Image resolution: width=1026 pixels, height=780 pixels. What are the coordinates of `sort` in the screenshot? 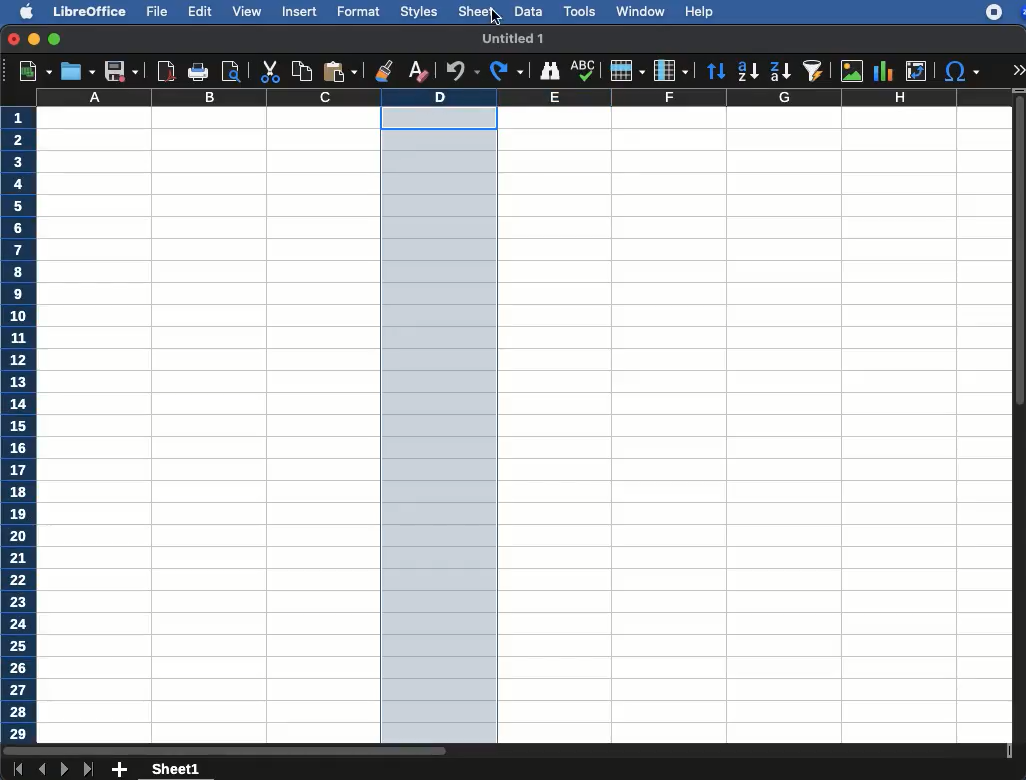 It's located at (812, 72).